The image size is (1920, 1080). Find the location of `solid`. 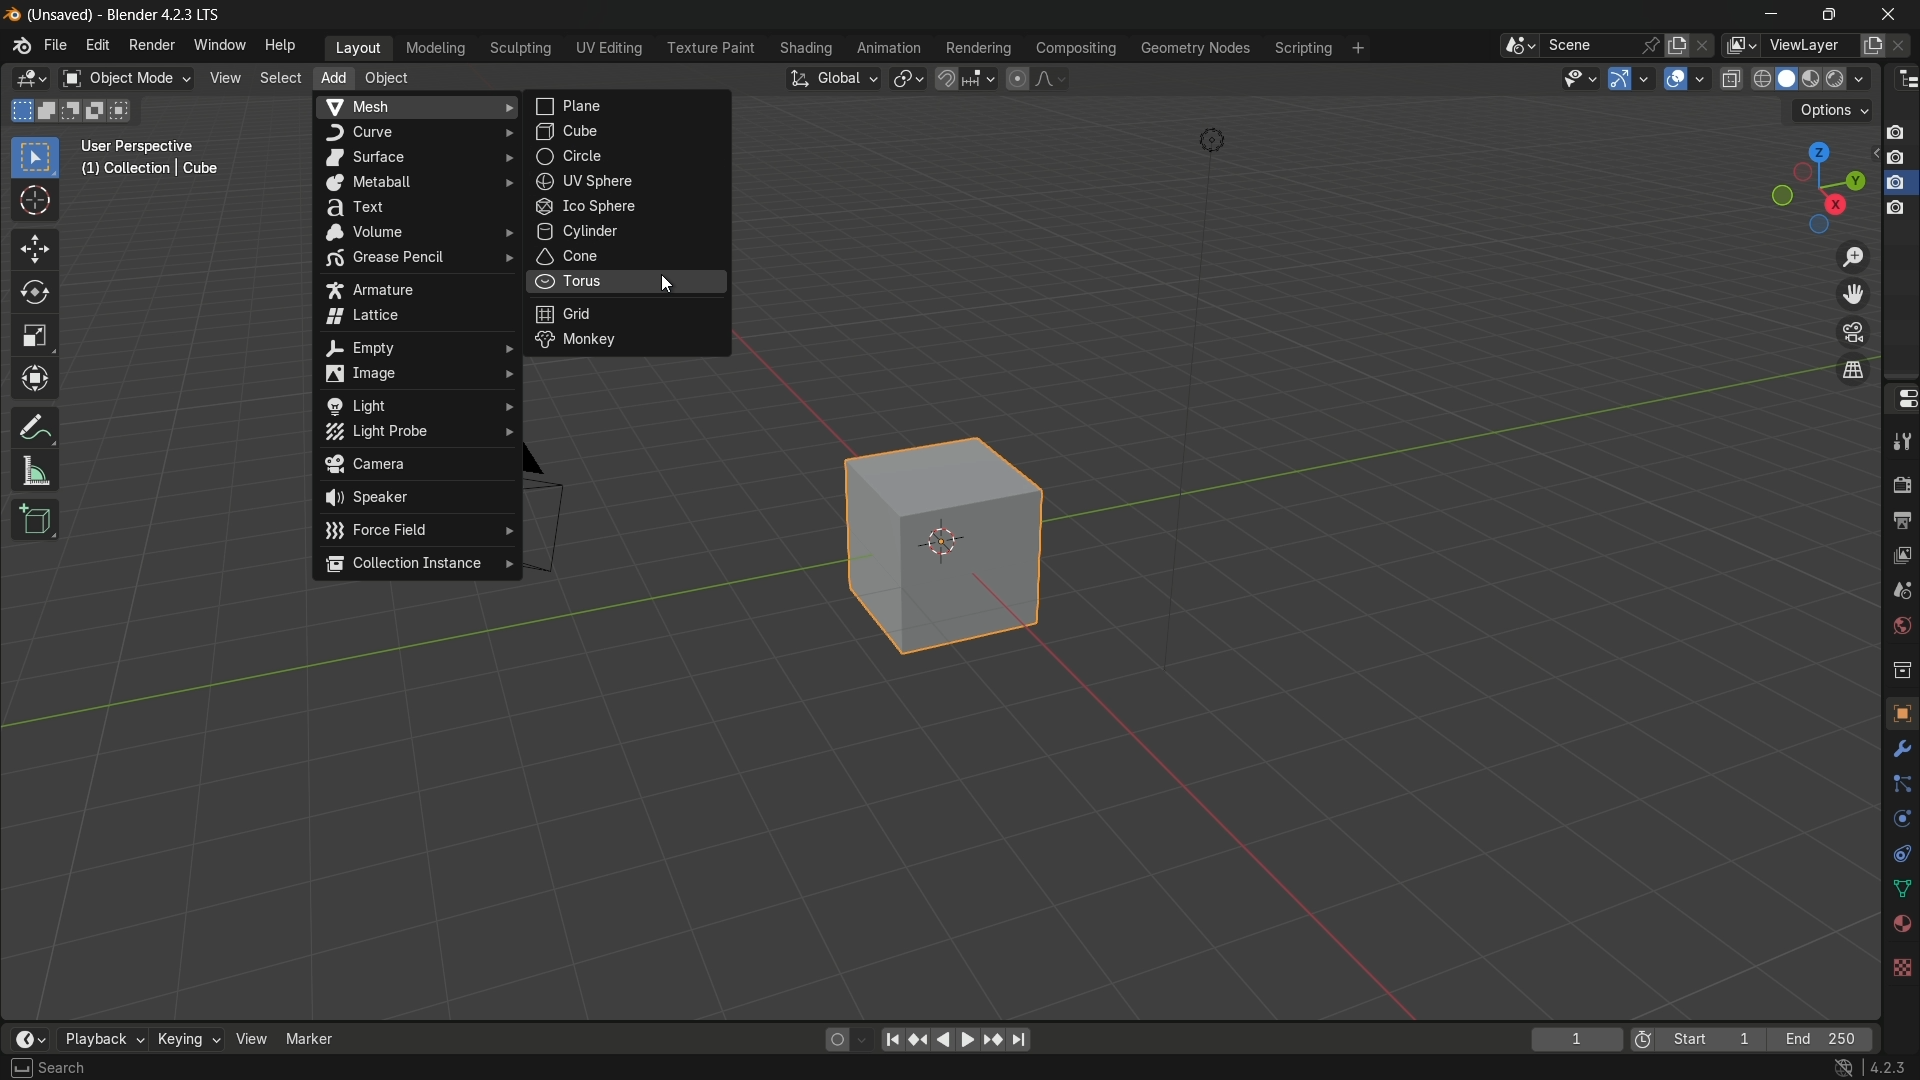

solid is located at coordinates (1789, 79).